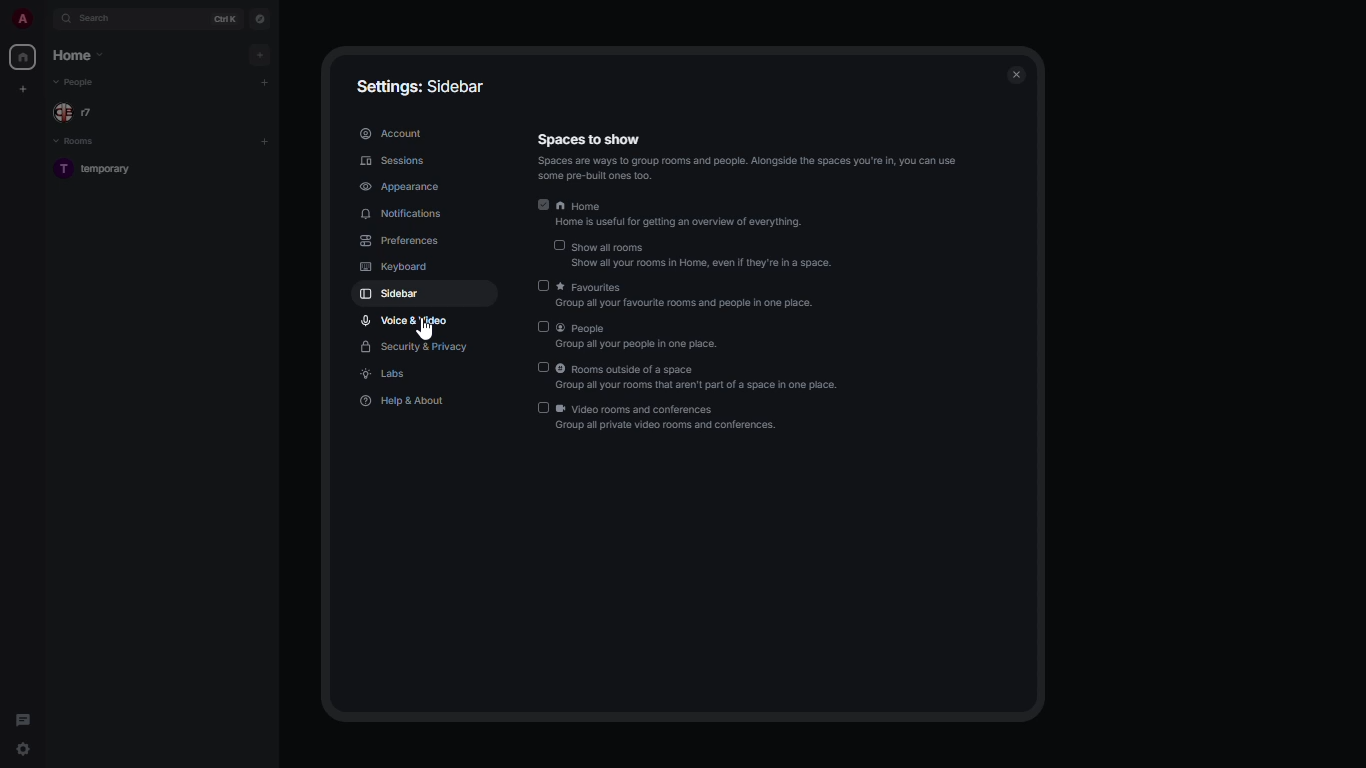 The height and width of the screenshot is (768, 1366). I want to click on people, so click(643, 340).